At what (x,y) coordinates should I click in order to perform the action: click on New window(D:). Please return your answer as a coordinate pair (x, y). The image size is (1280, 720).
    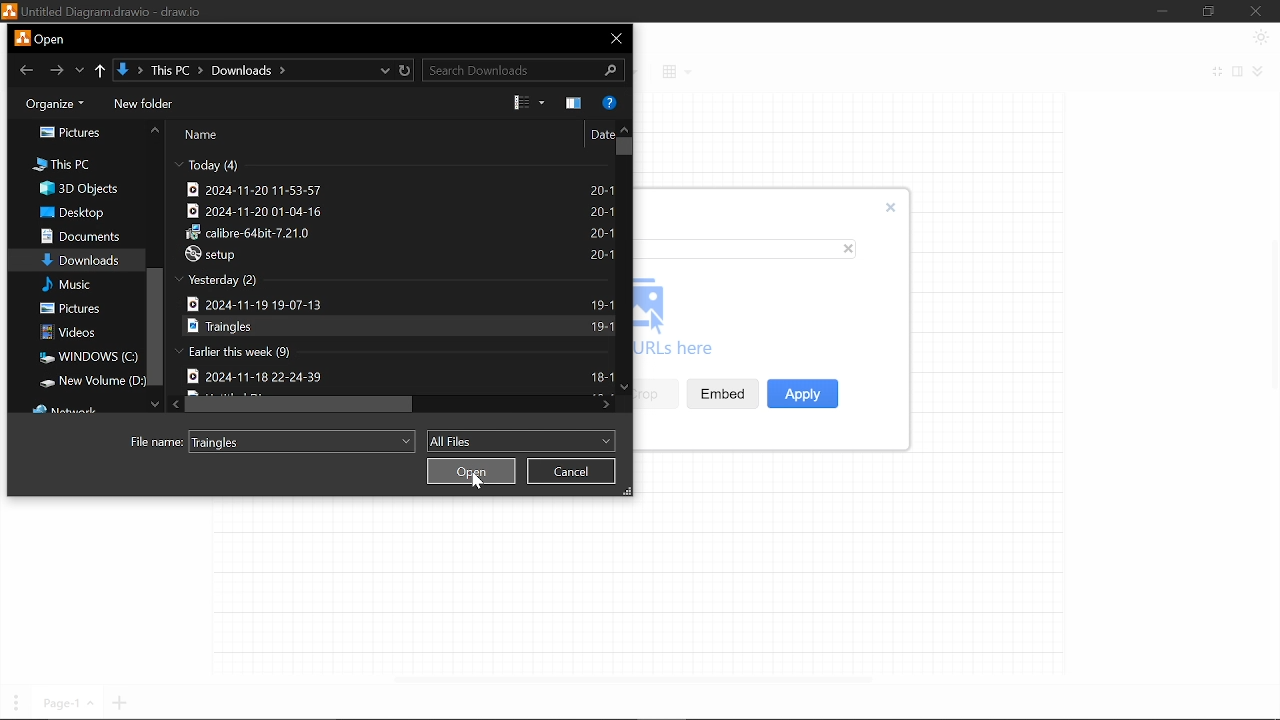
    Looking at the image, I should click on (86, 381).